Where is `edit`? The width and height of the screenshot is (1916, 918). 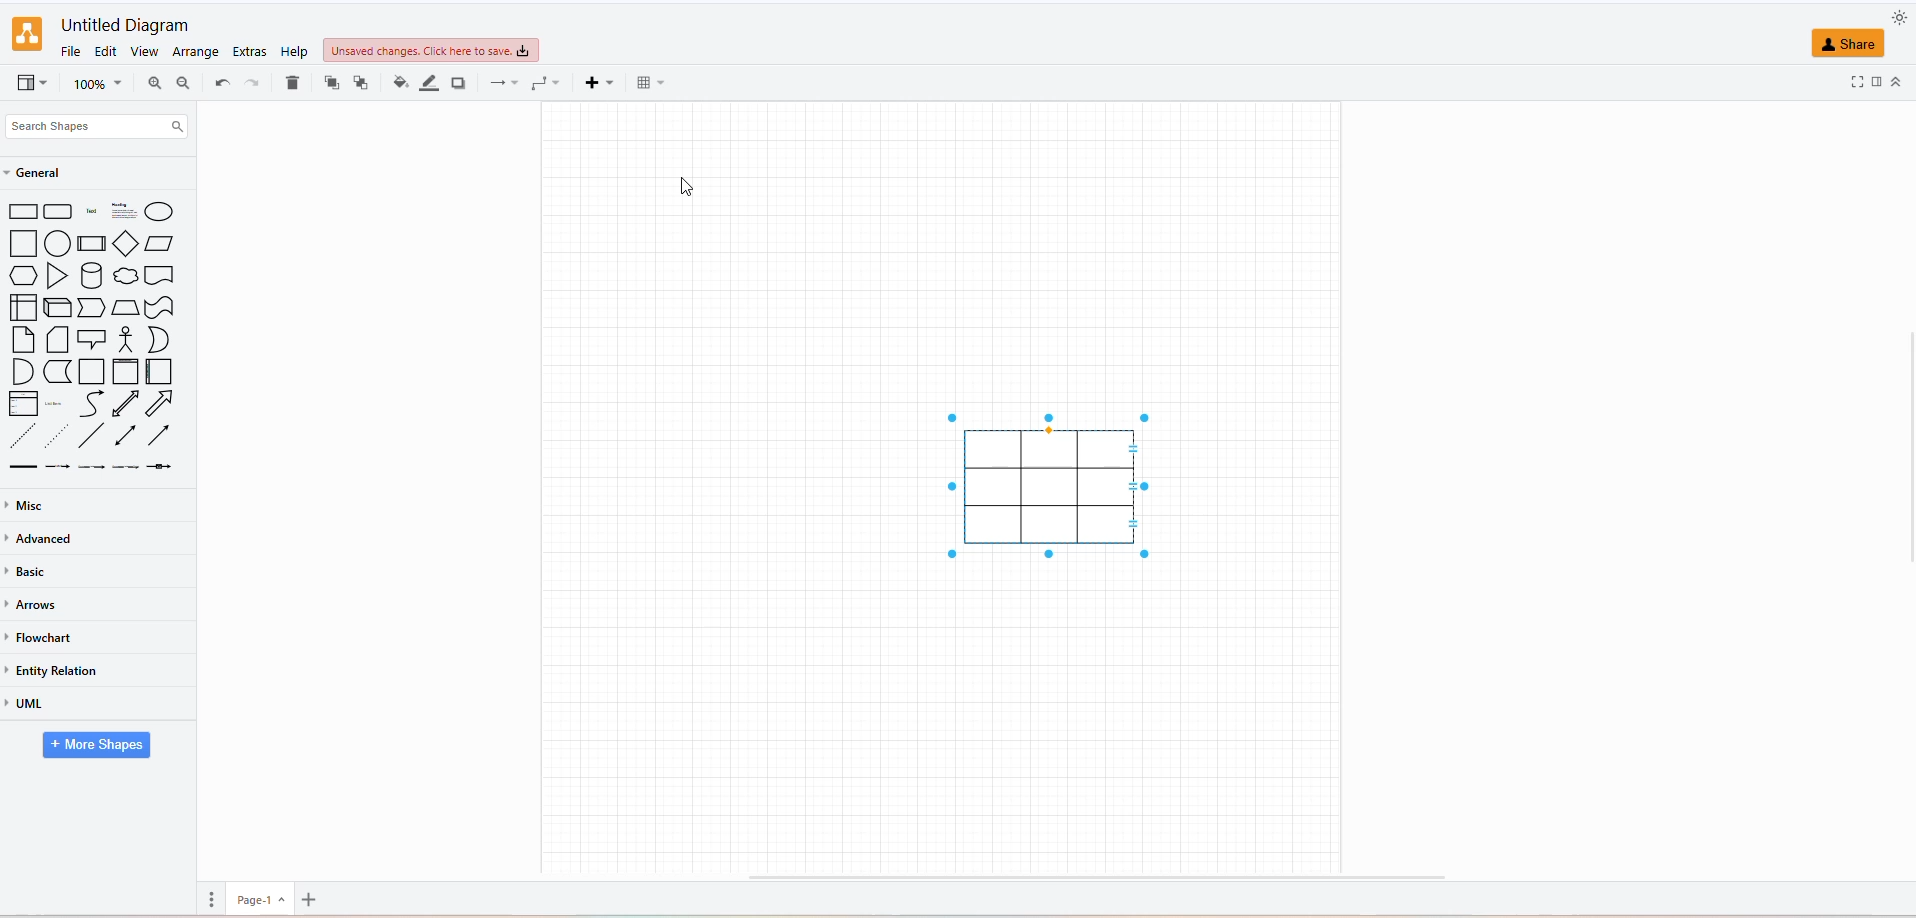
edit is located at coordinates (106, 50).